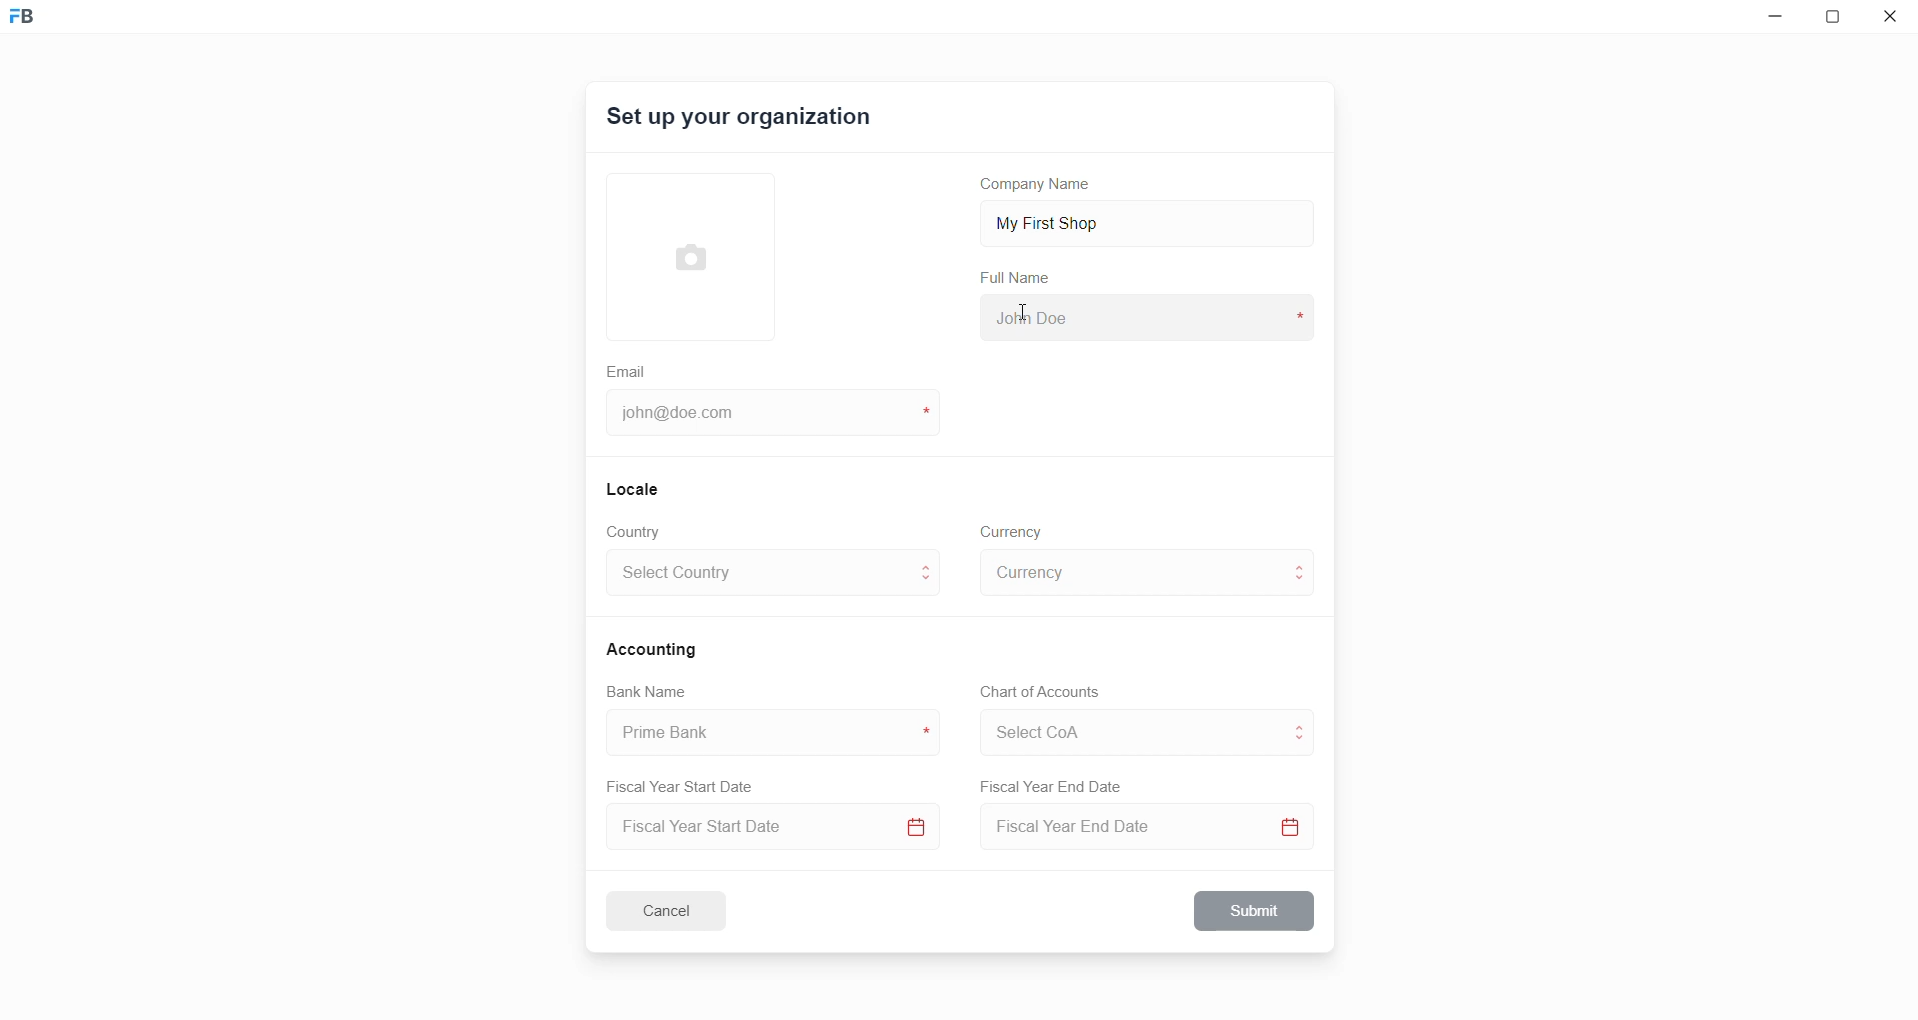  What do you see at coordinates (763, 415) in the screenshot?
I see `email id input box` at bounding box center [763, 415].